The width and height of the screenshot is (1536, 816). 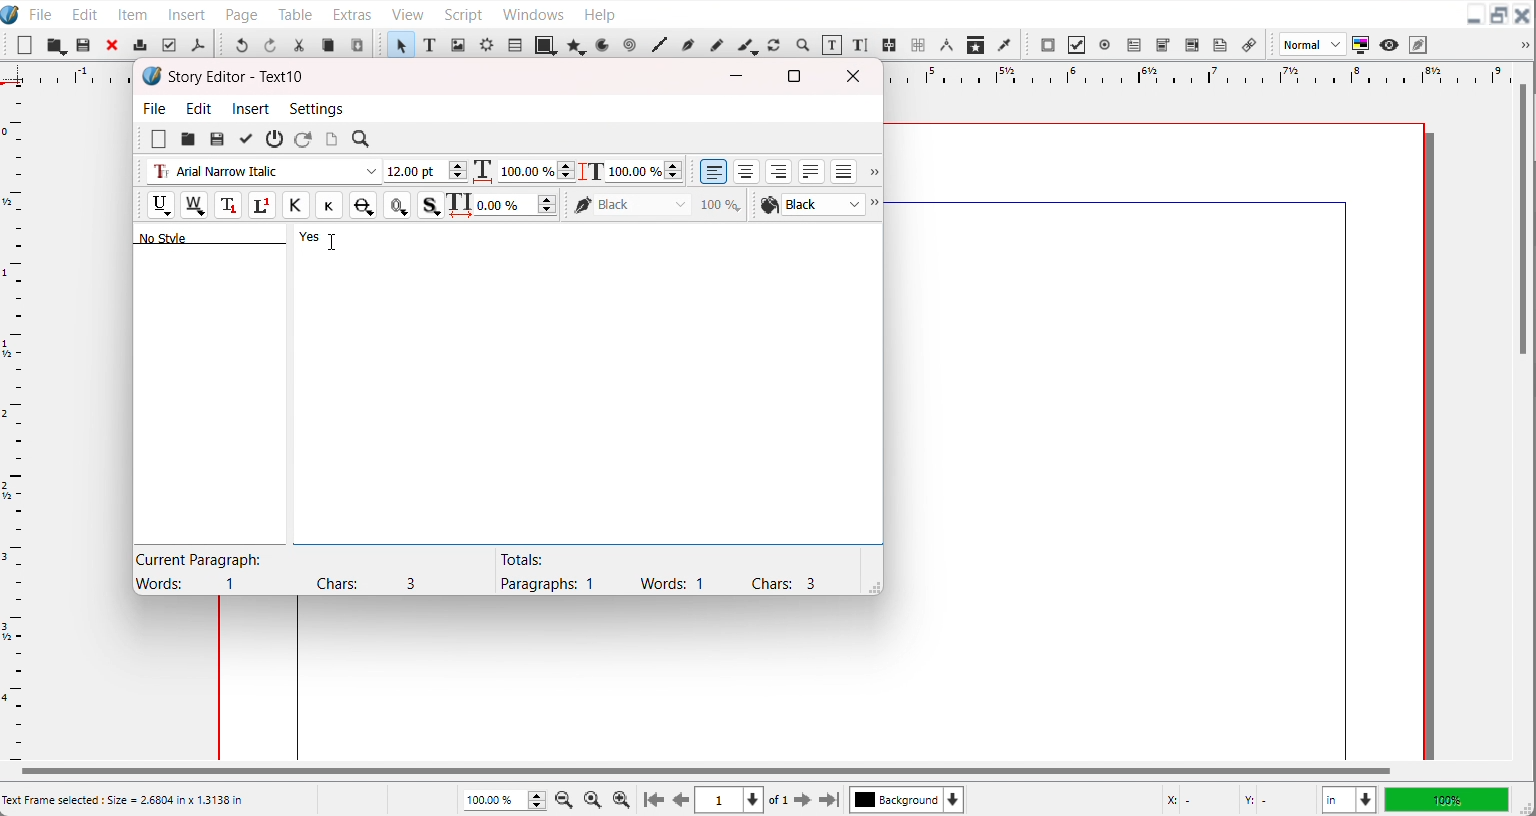 What do you see at coordinates (1104, 45) in the screenshot?
I see `PDF radio button` at bounding box center [1104, 45].